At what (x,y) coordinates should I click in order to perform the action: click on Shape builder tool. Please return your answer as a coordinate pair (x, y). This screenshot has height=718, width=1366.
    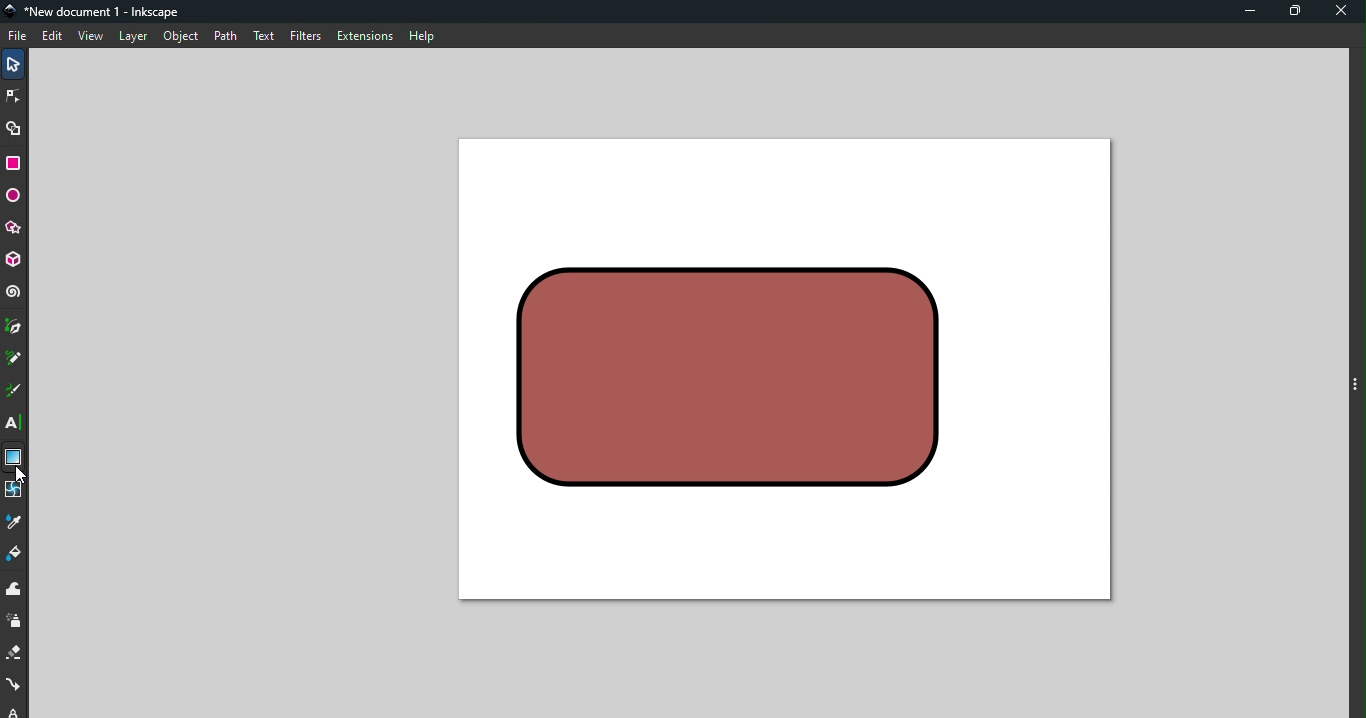
    Looking at the image, I should click on (14, 127).